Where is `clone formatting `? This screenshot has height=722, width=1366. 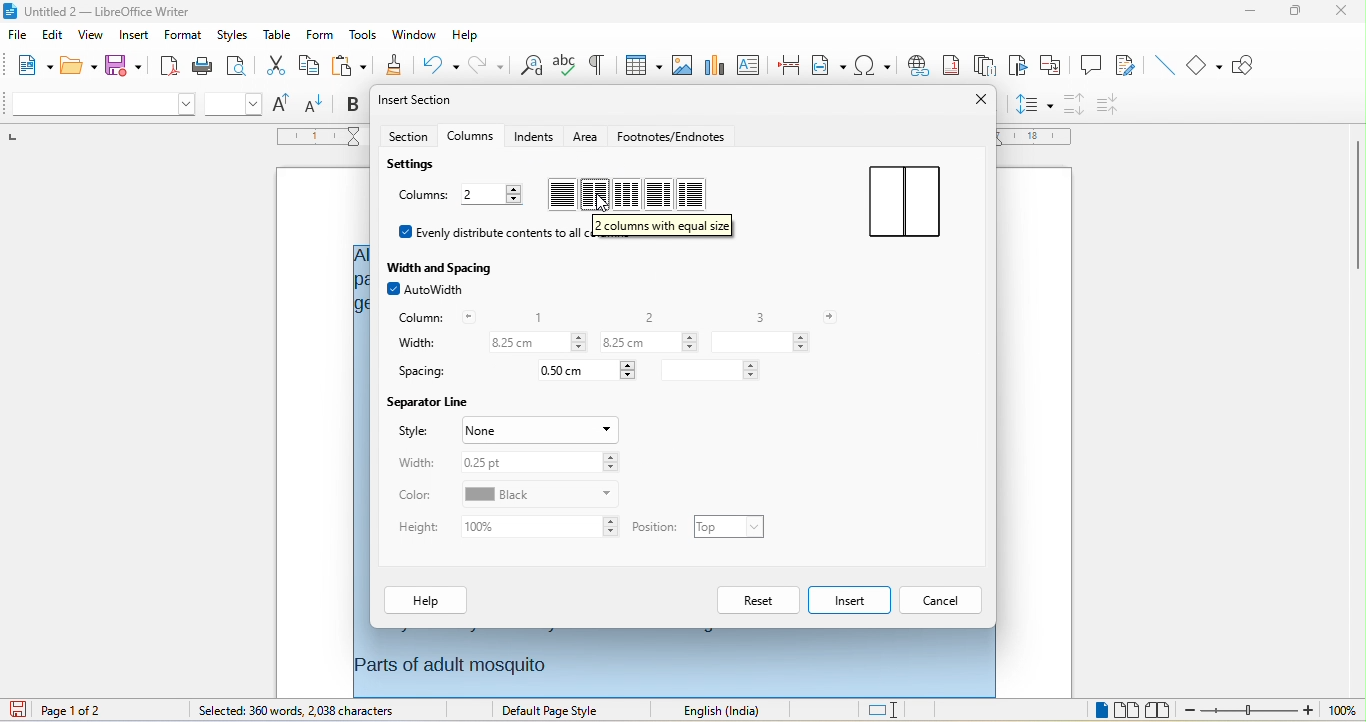
clone formatting  is located at coordinates (391, 65).